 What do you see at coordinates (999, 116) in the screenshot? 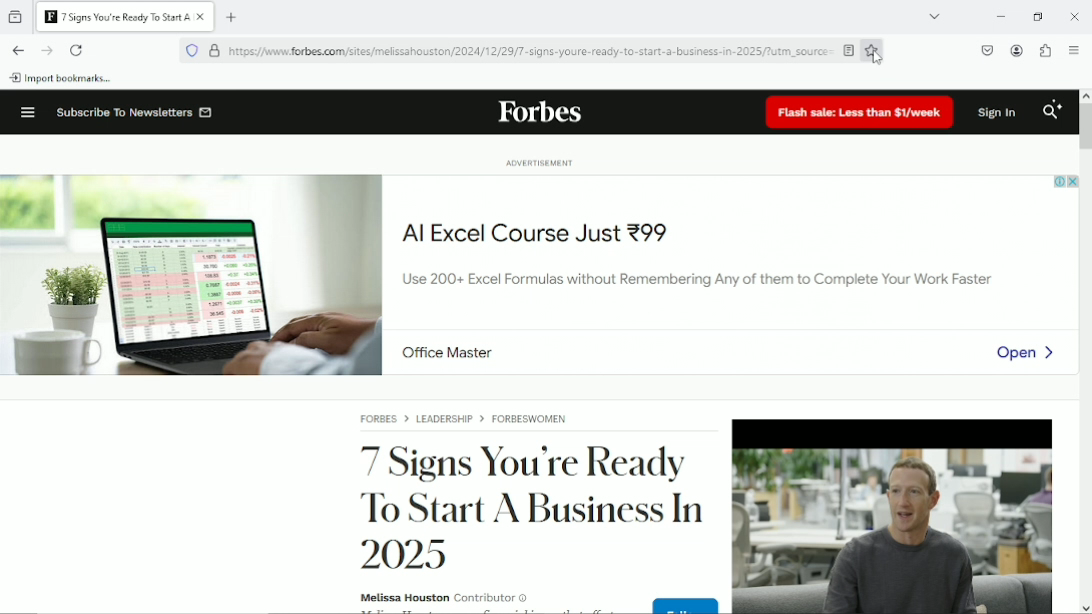
I see `Sign in` at bounding box center [999, 116].